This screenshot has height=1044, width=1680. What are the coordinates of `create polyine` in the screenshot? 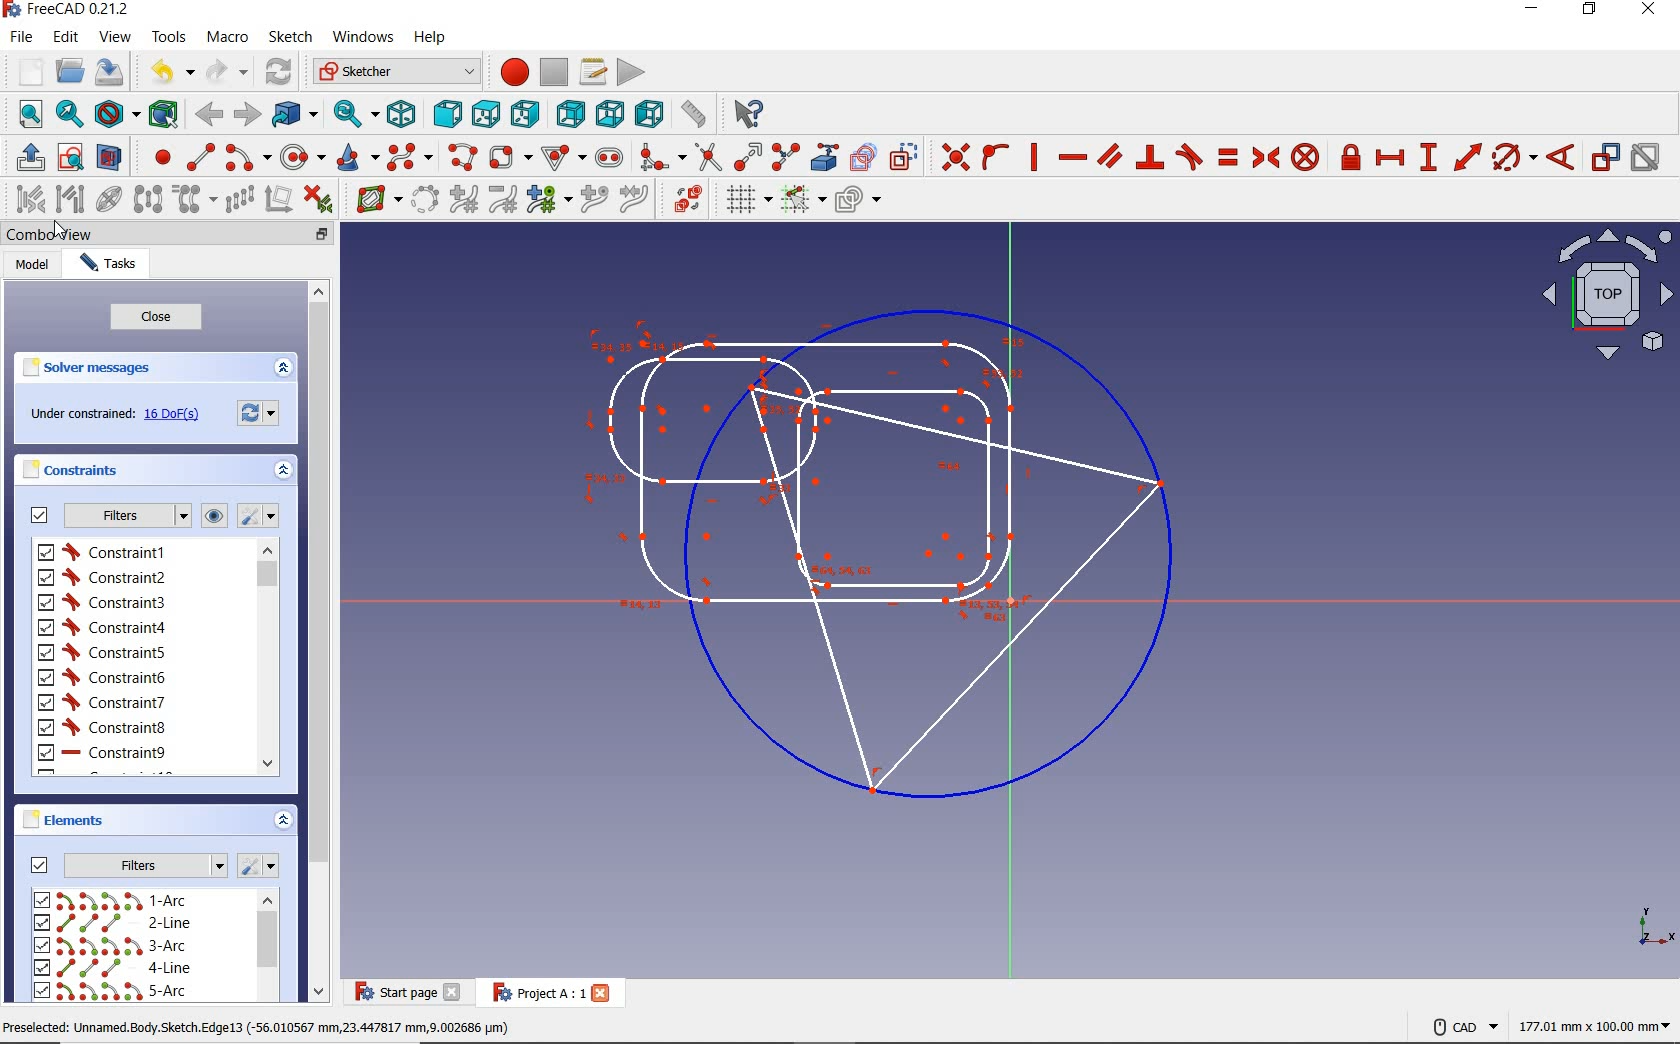 It's located at (460, 157).